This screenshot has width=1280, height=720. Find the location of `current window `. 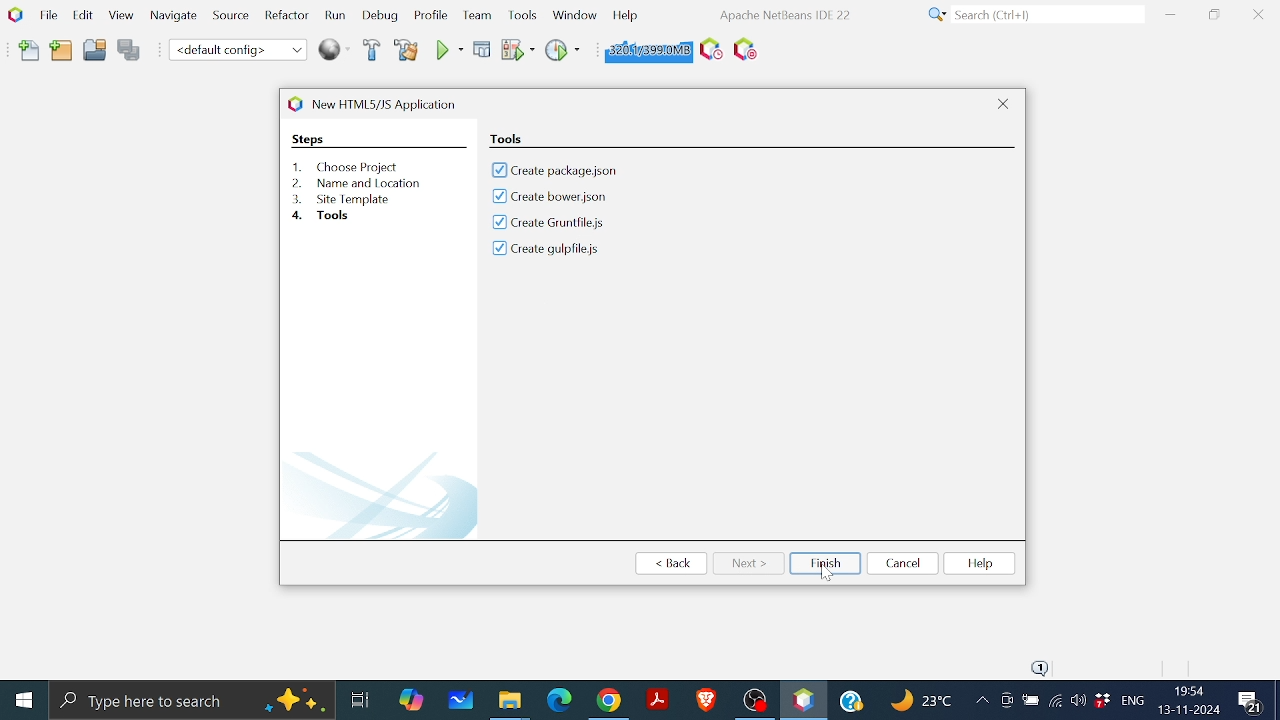

current window  is located at coordinates (391, 103).